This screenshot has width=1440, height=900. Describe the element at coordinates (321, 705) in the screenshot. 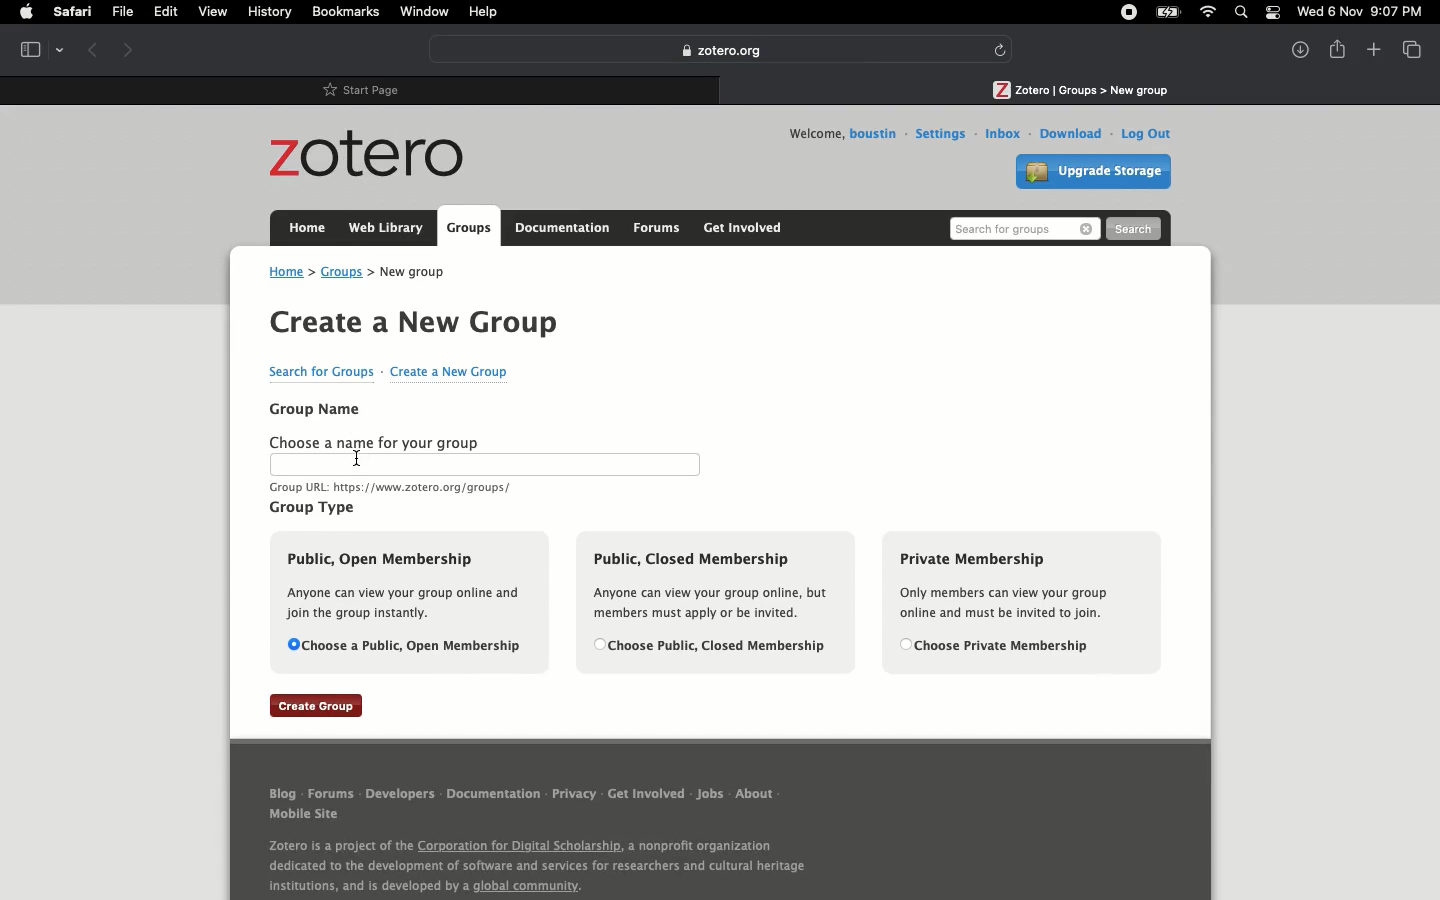

I see `Create group` at that location.